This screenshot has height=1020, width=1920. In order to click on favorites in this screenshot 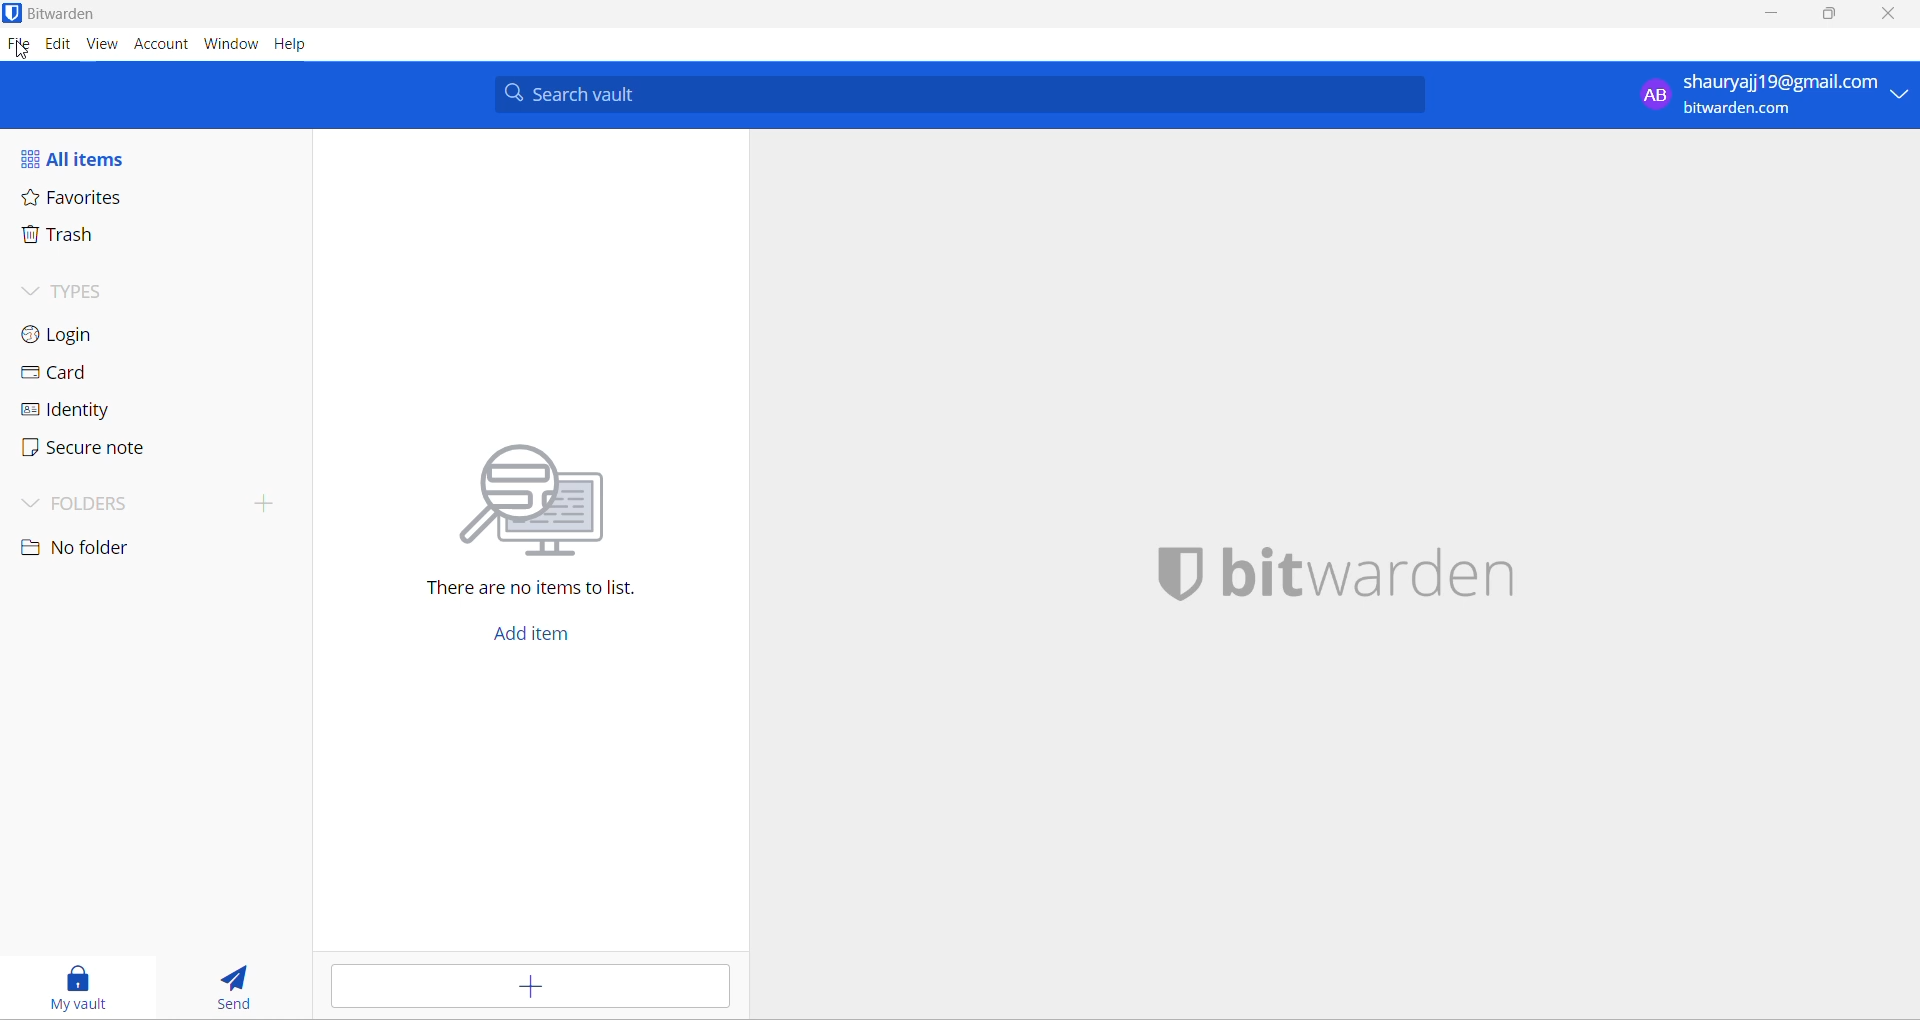, I will do `click(87, 200)`.